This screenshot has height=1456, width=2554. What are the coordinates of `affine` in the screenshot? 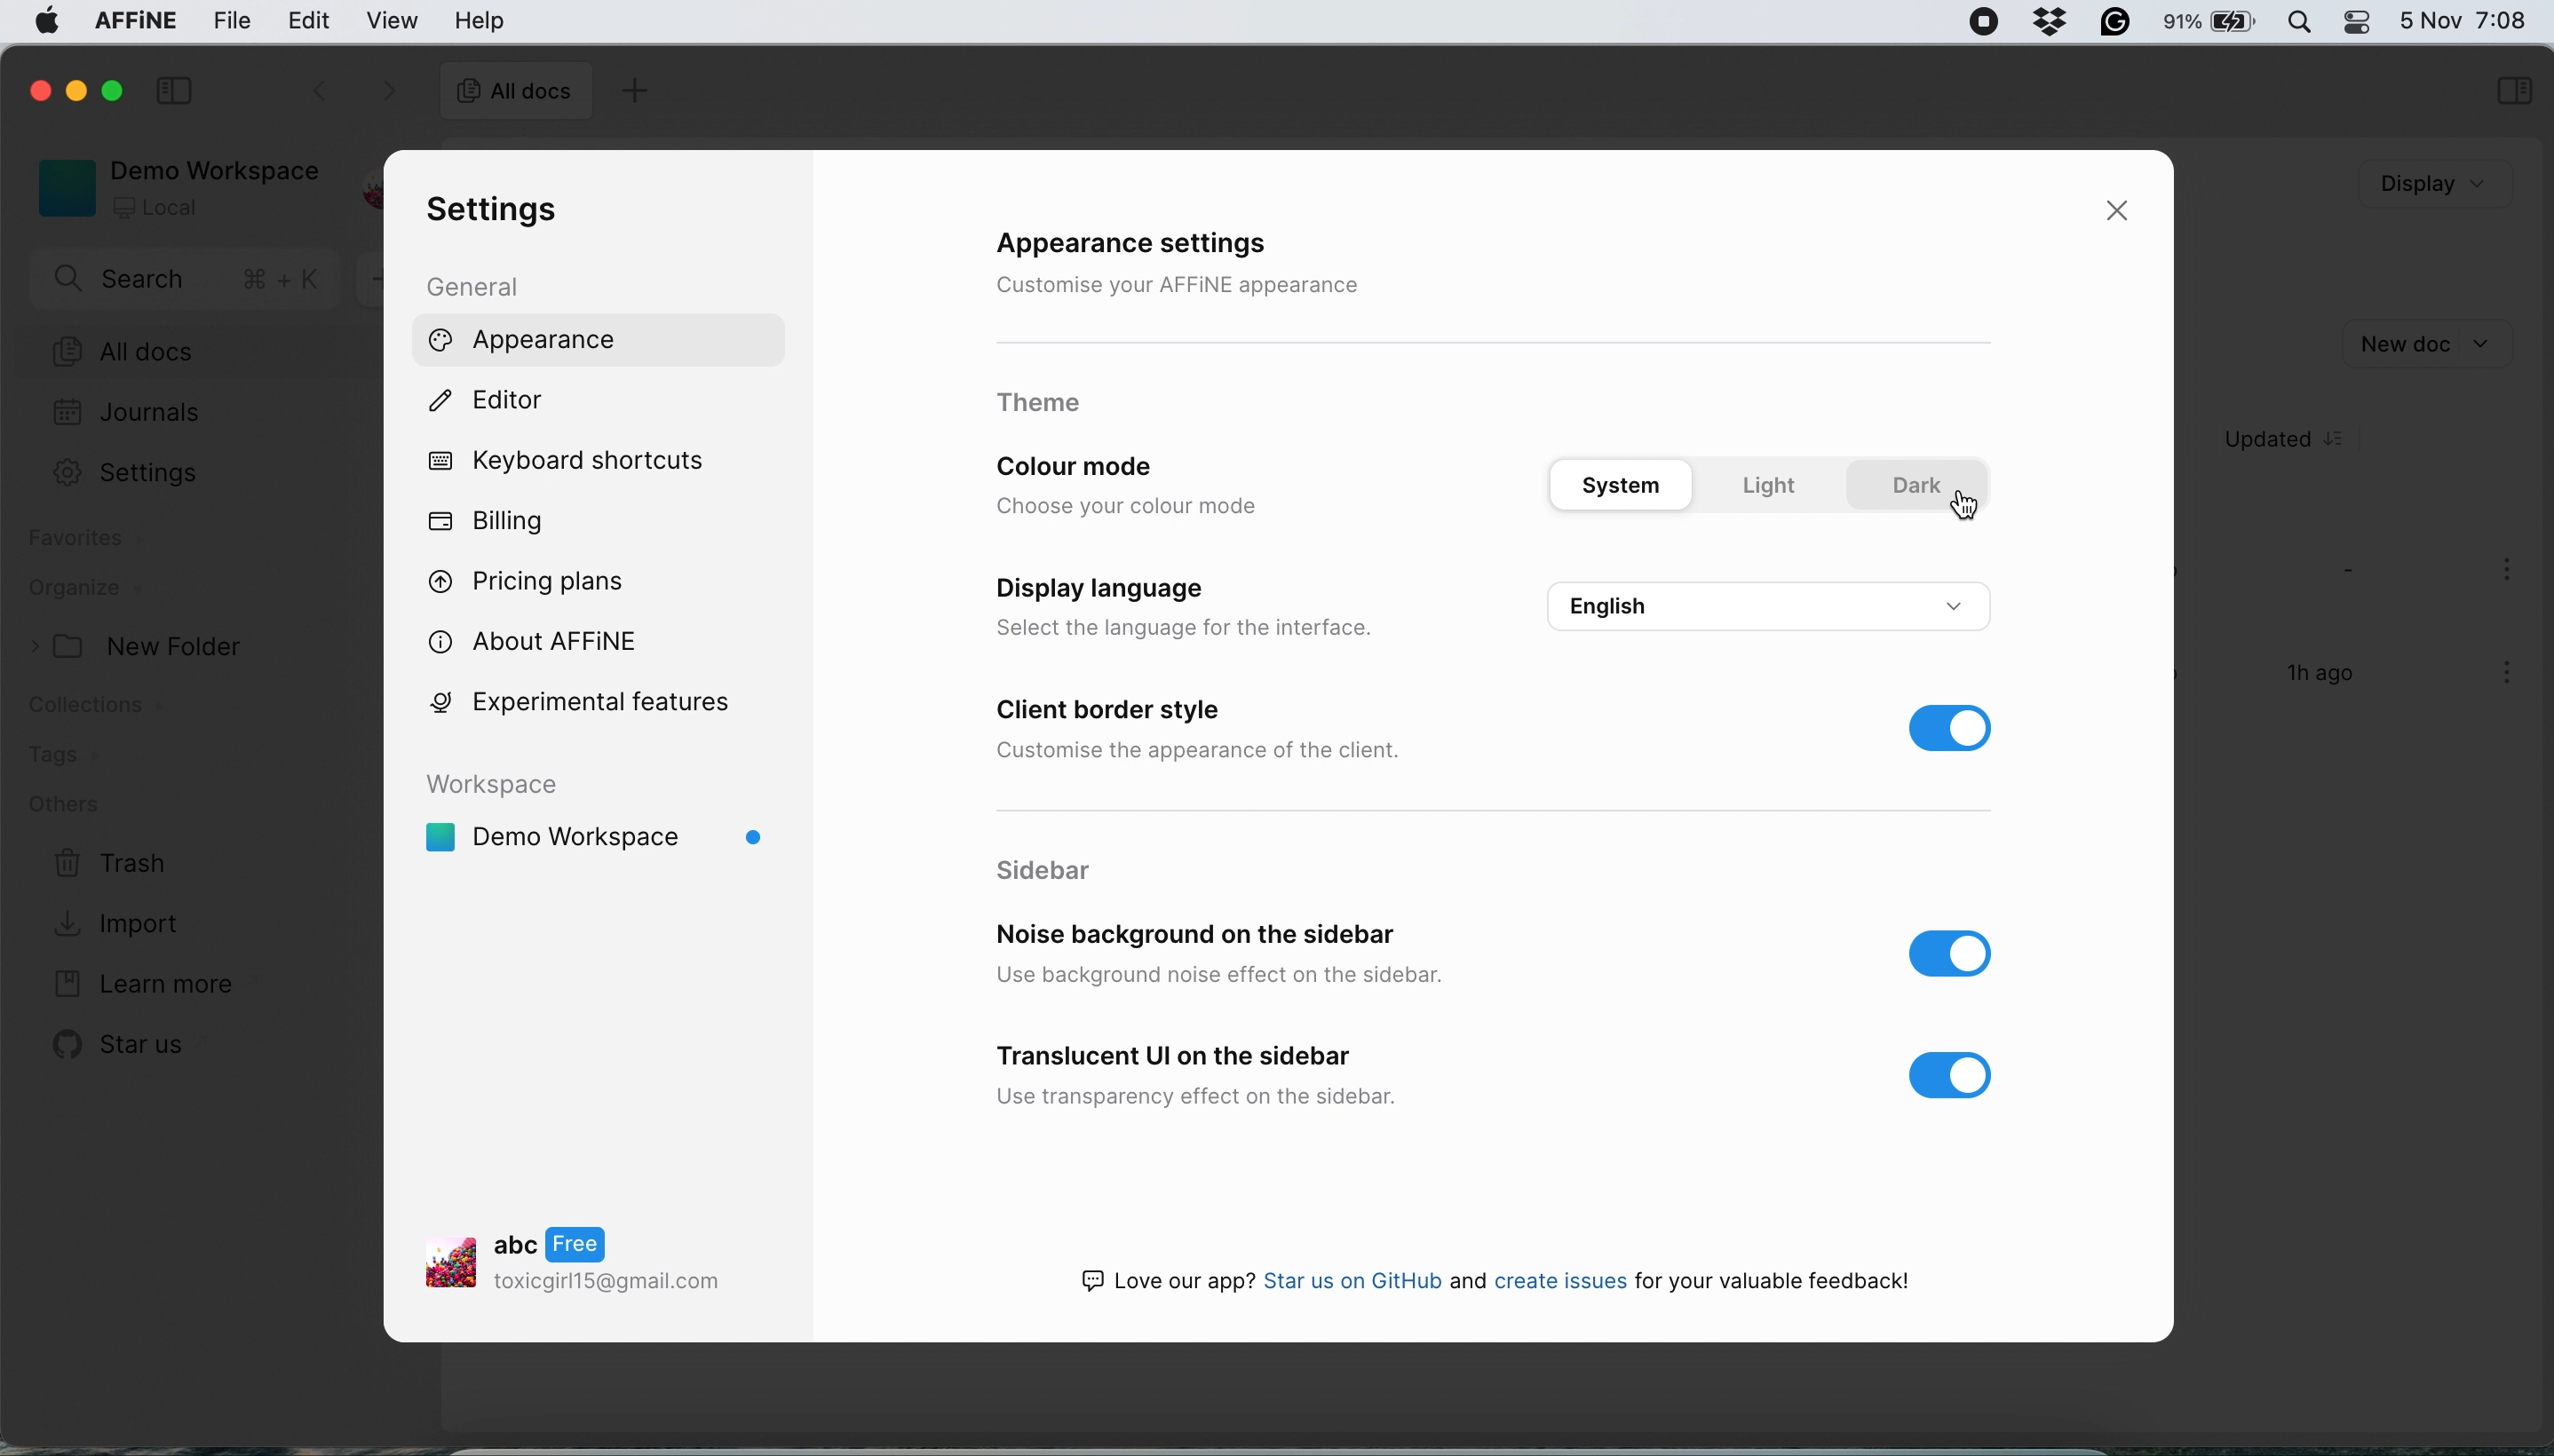 It's located at (133, 22).